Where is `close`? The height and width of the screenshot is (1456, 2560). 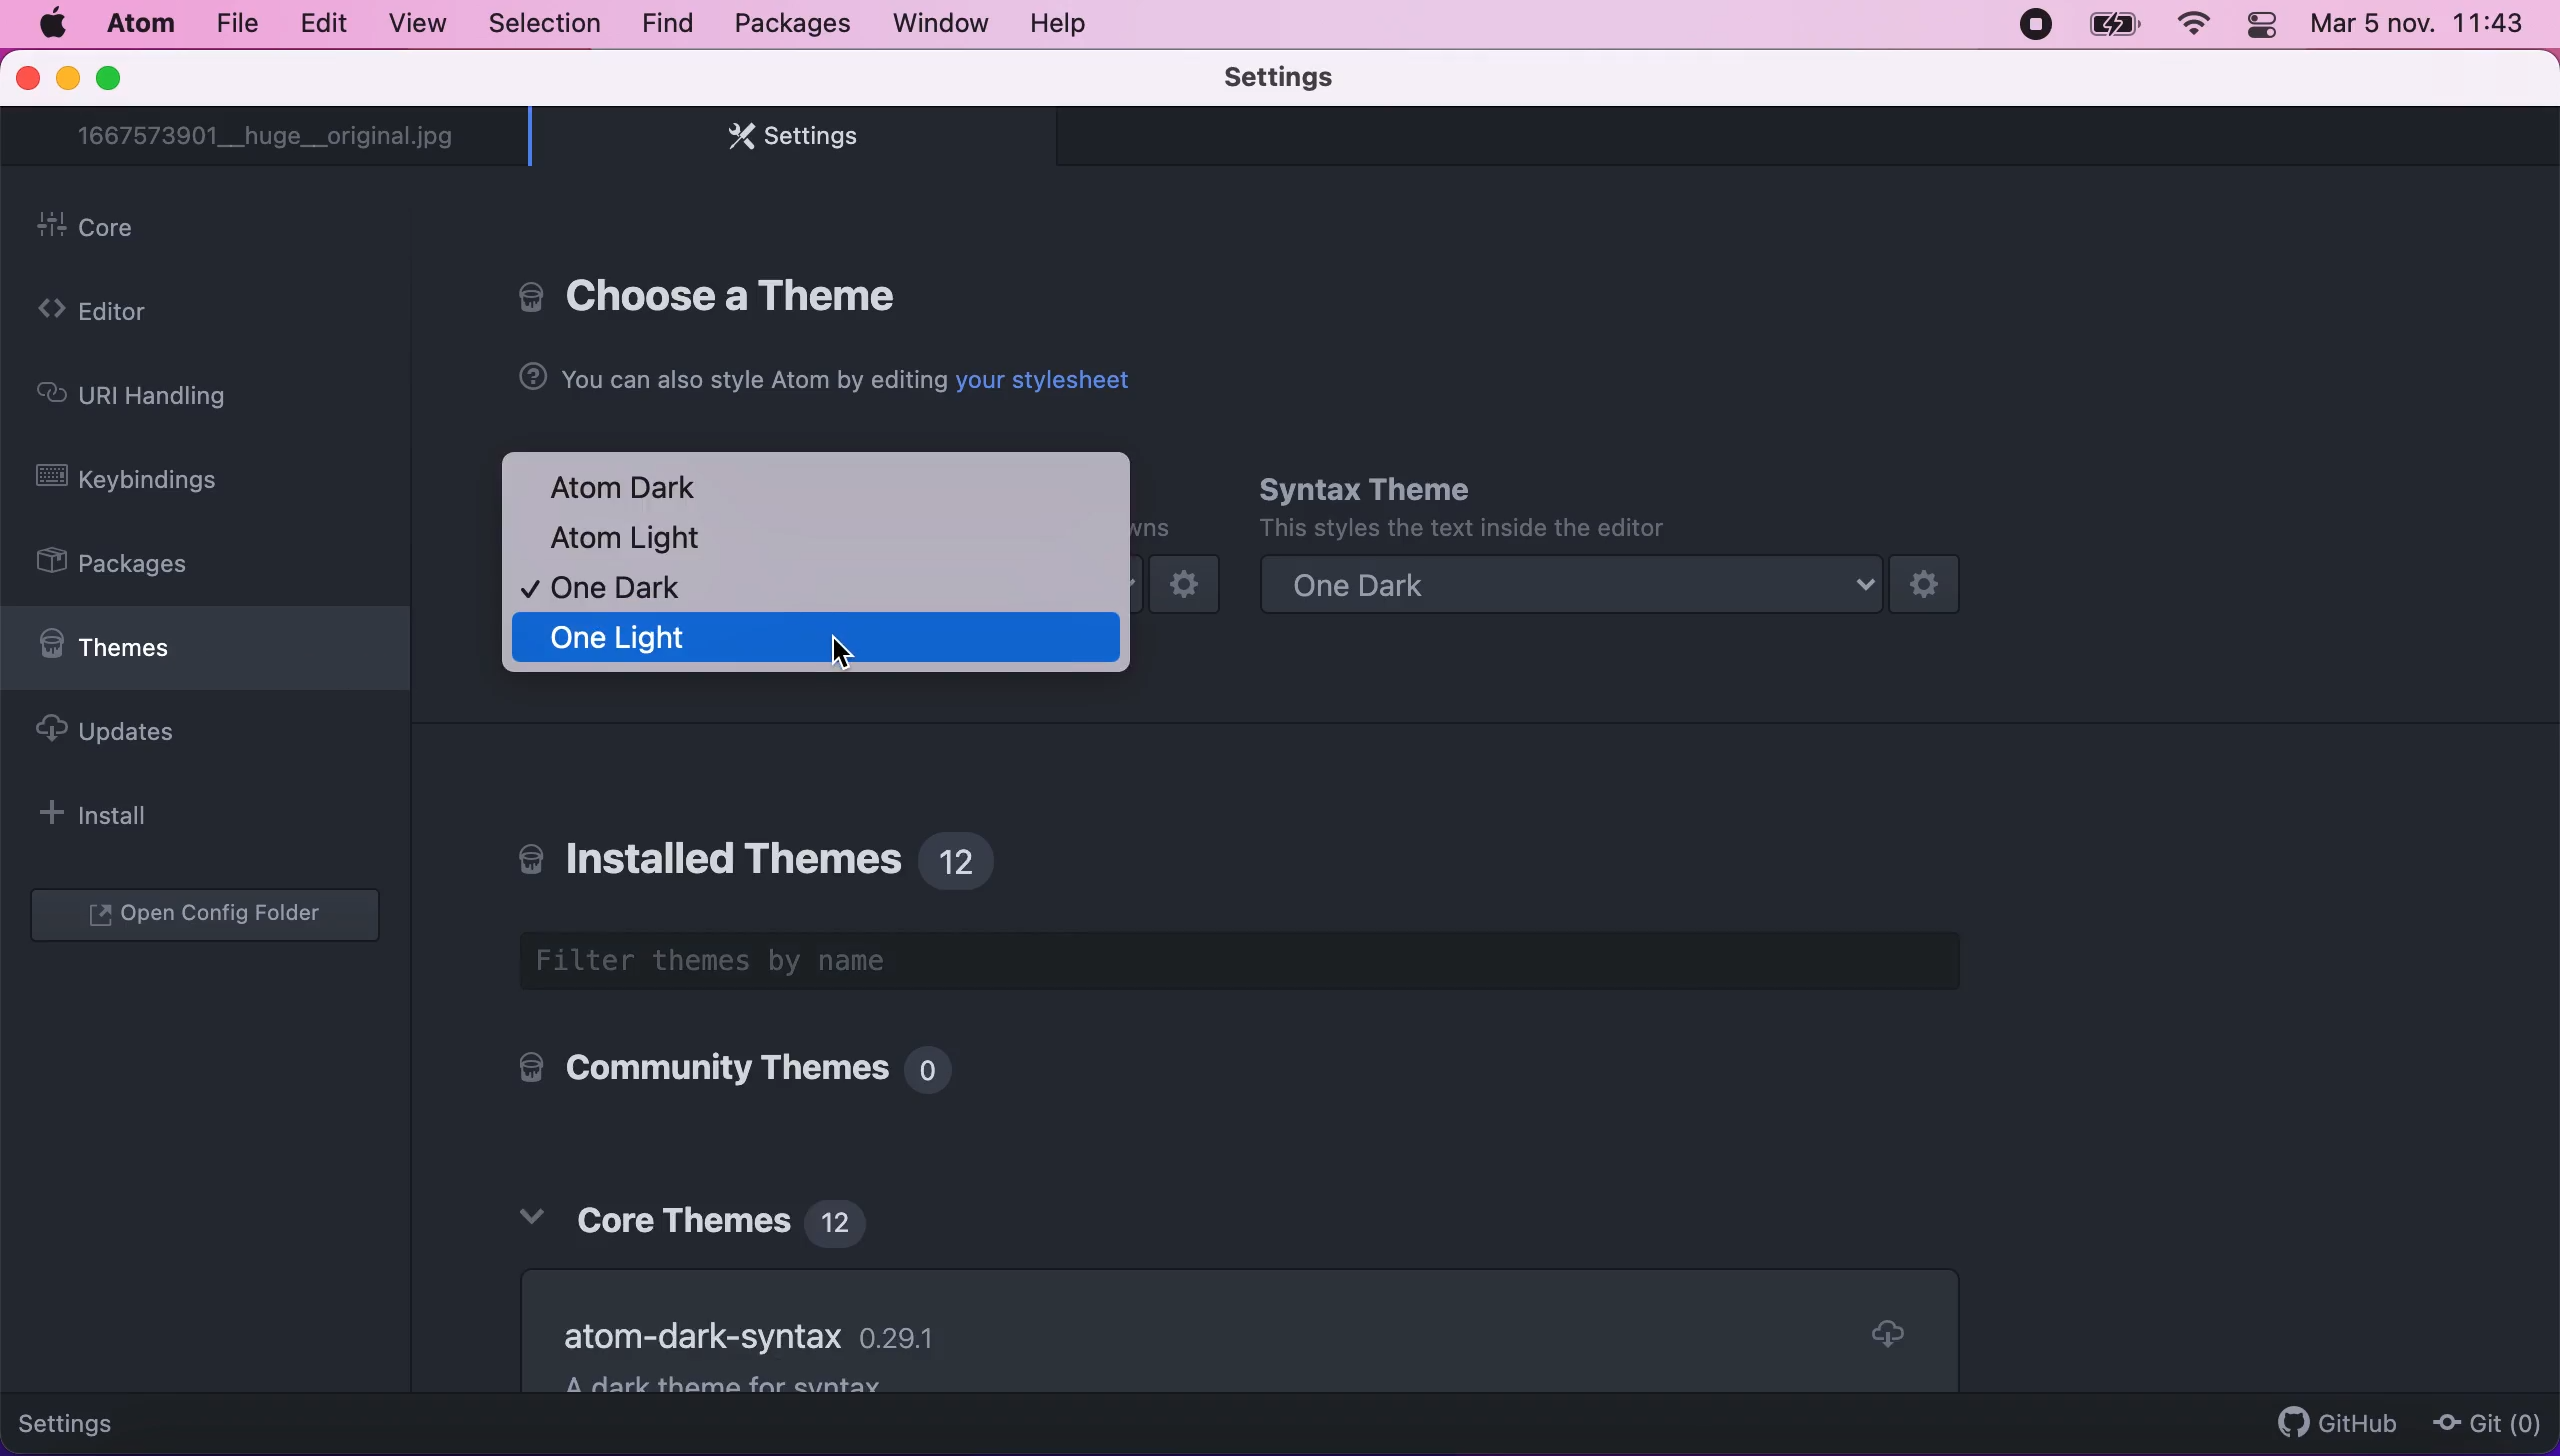
close is located at coordinates (26, 81).